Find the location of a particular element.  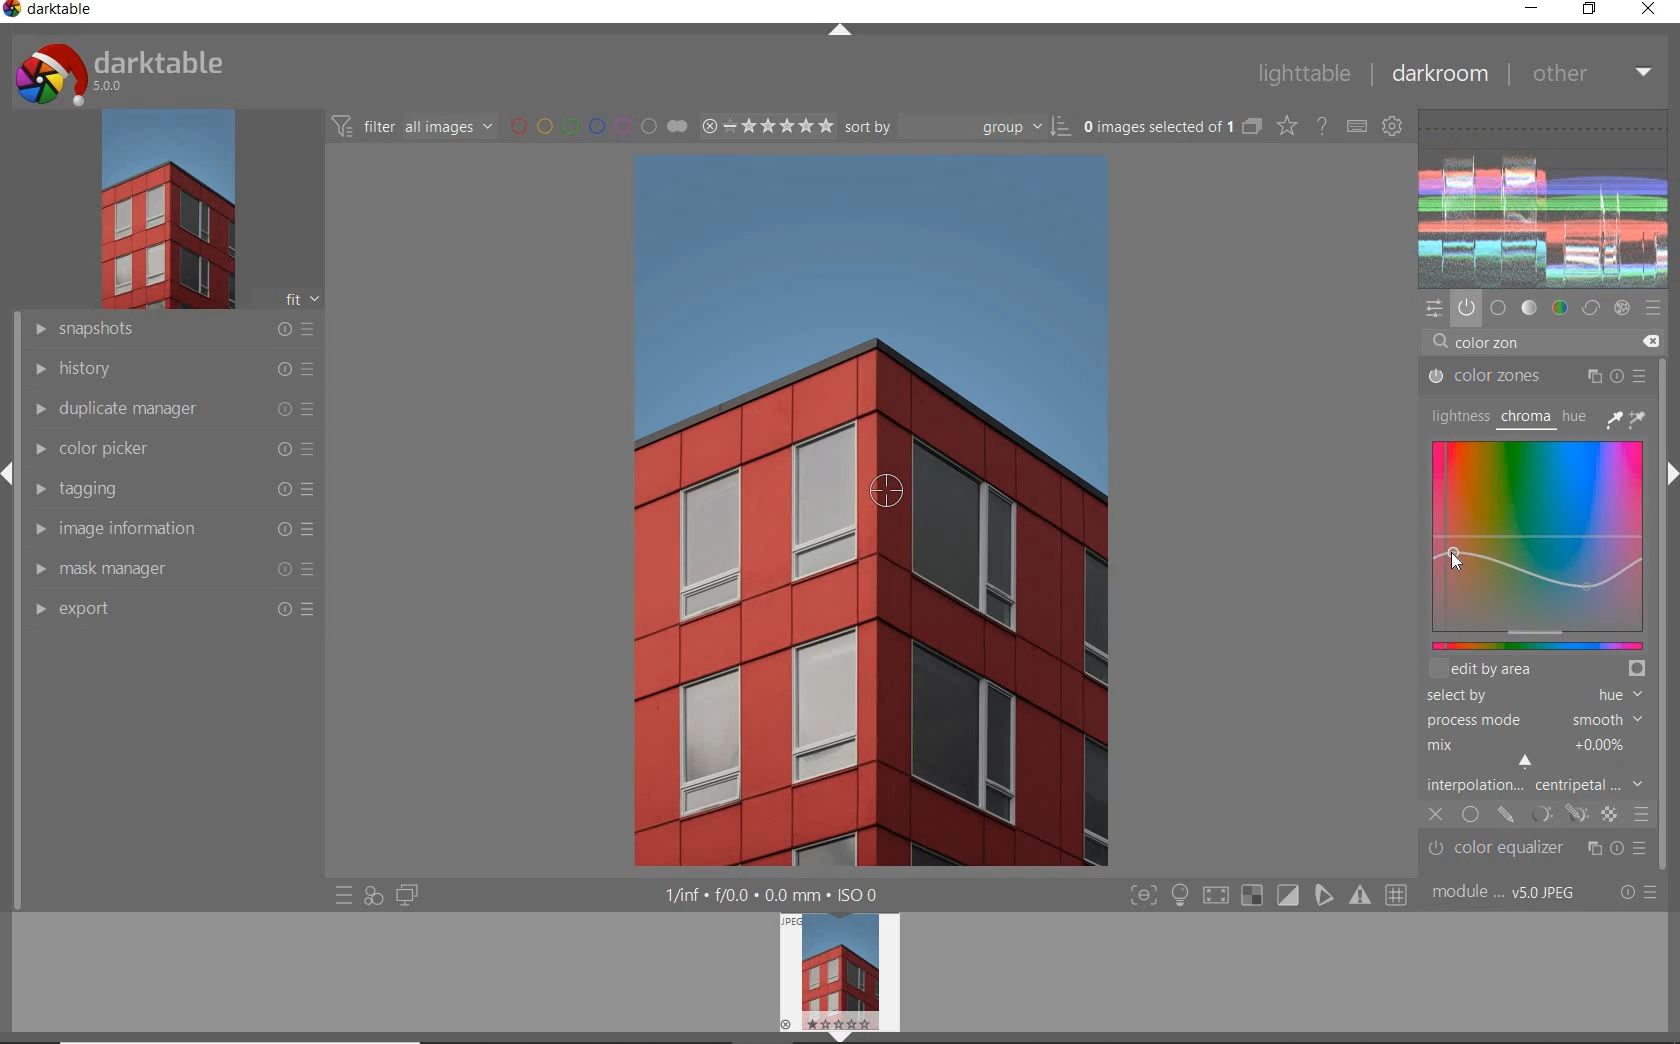

effect is located at coordinates (1624, 308).